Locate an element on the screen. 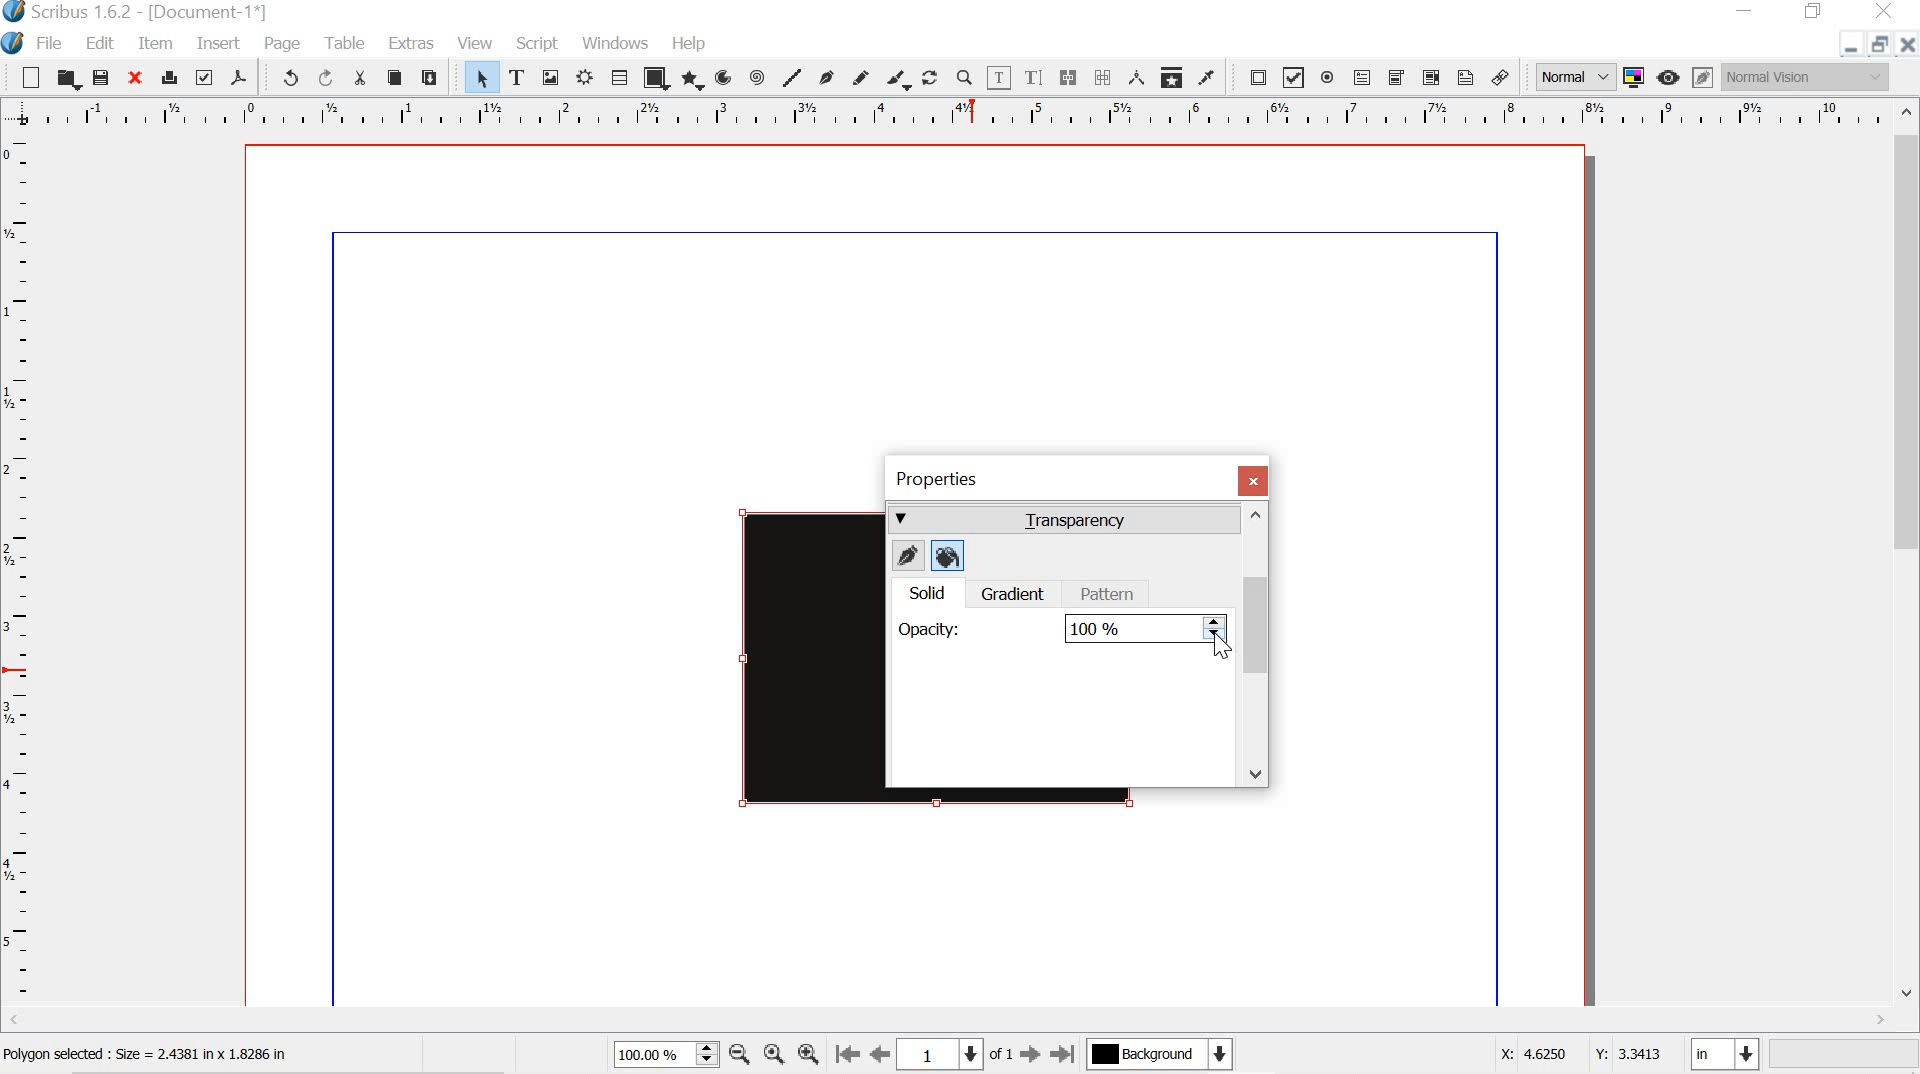 This screenshot has width=1920, height=1074. undo is located at coordinates (289, 76).